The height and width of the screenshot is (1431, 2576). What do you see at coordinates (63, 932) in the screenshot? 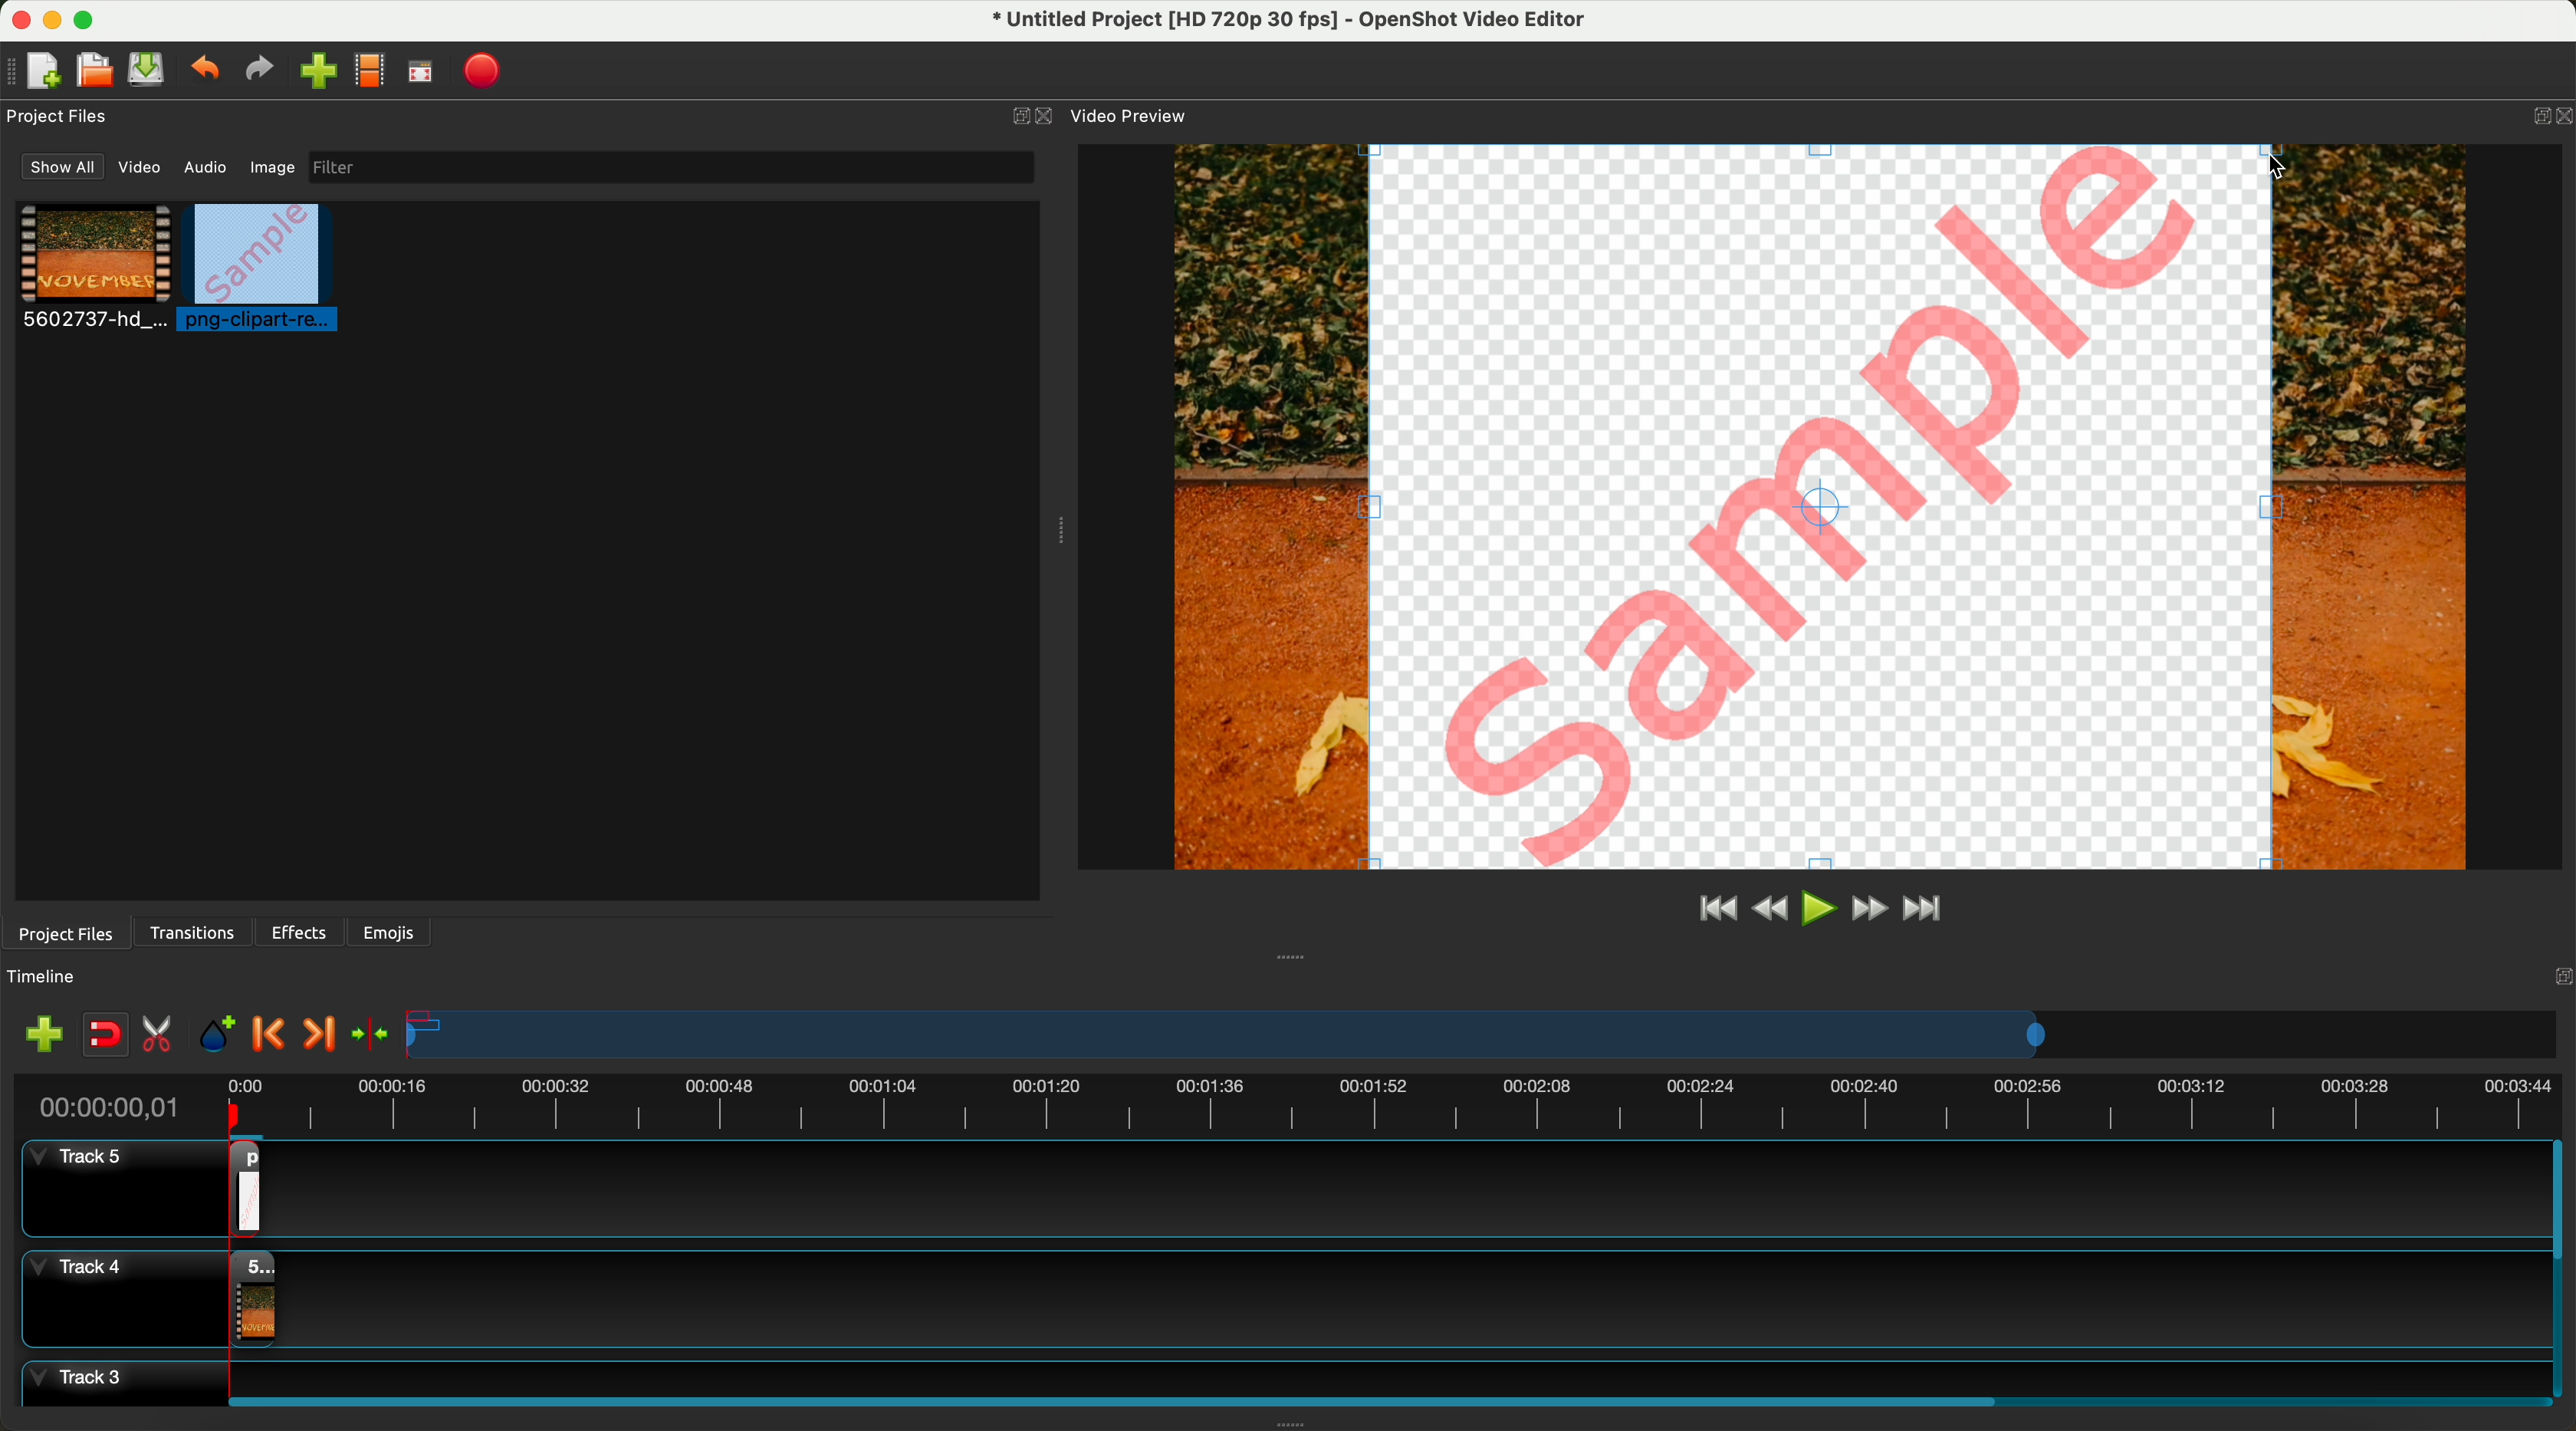
I see `project files` at bounding box center [63, 932].